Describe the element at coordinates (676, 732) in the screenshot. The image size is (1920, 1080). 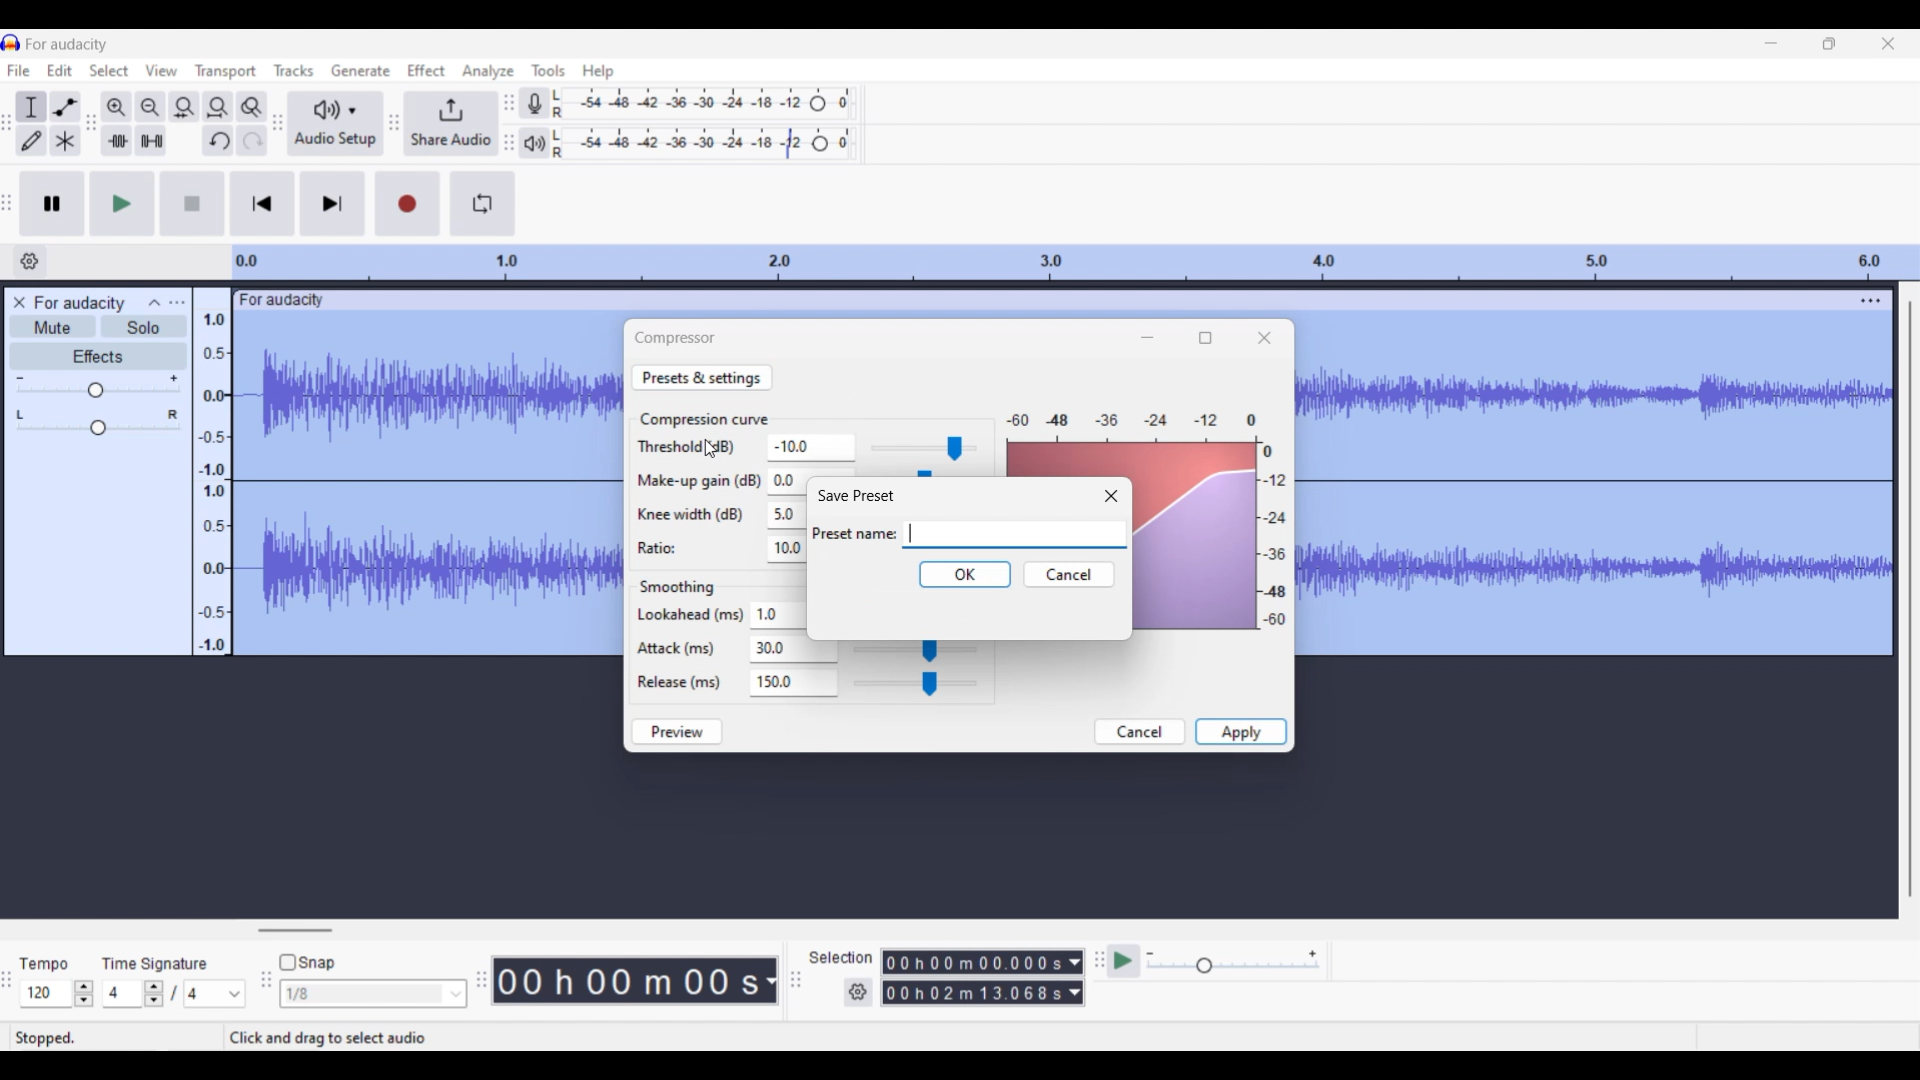
I see `Preview` at that location.